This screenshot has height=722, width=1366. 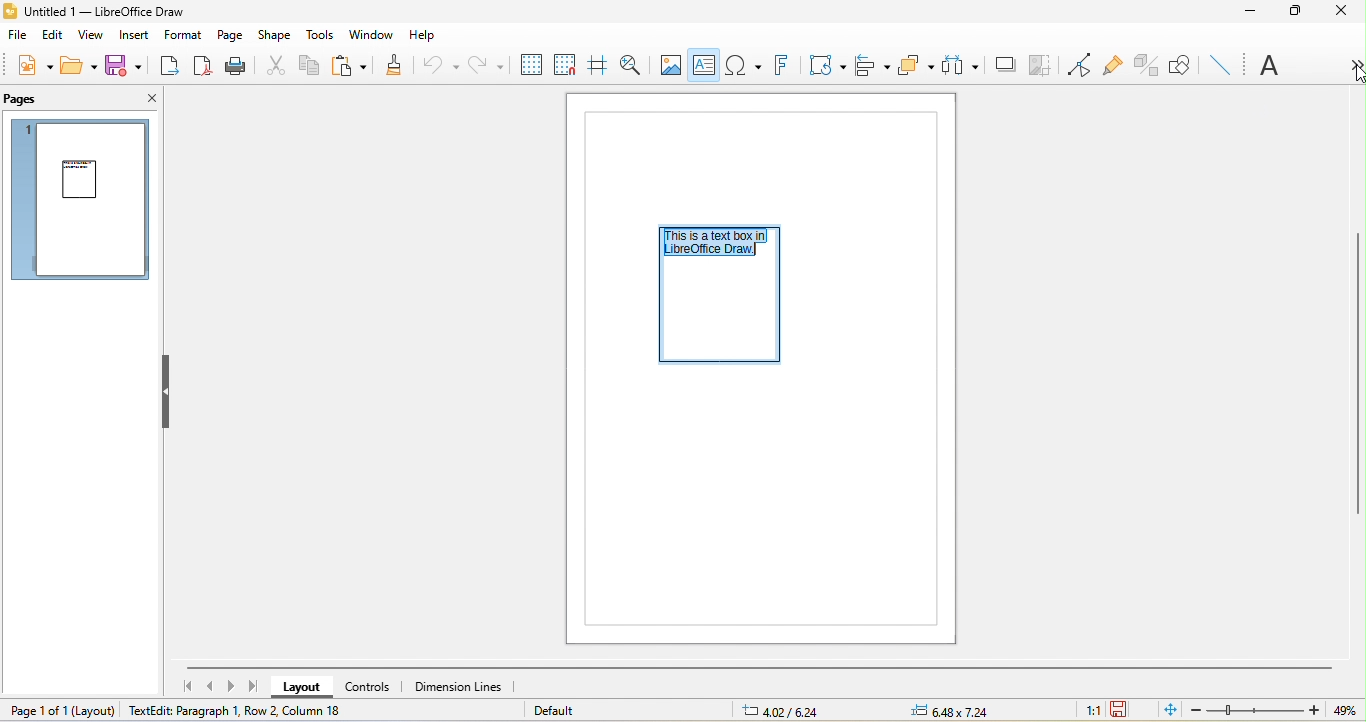 I want to click on file, so click(x=20, y=36).